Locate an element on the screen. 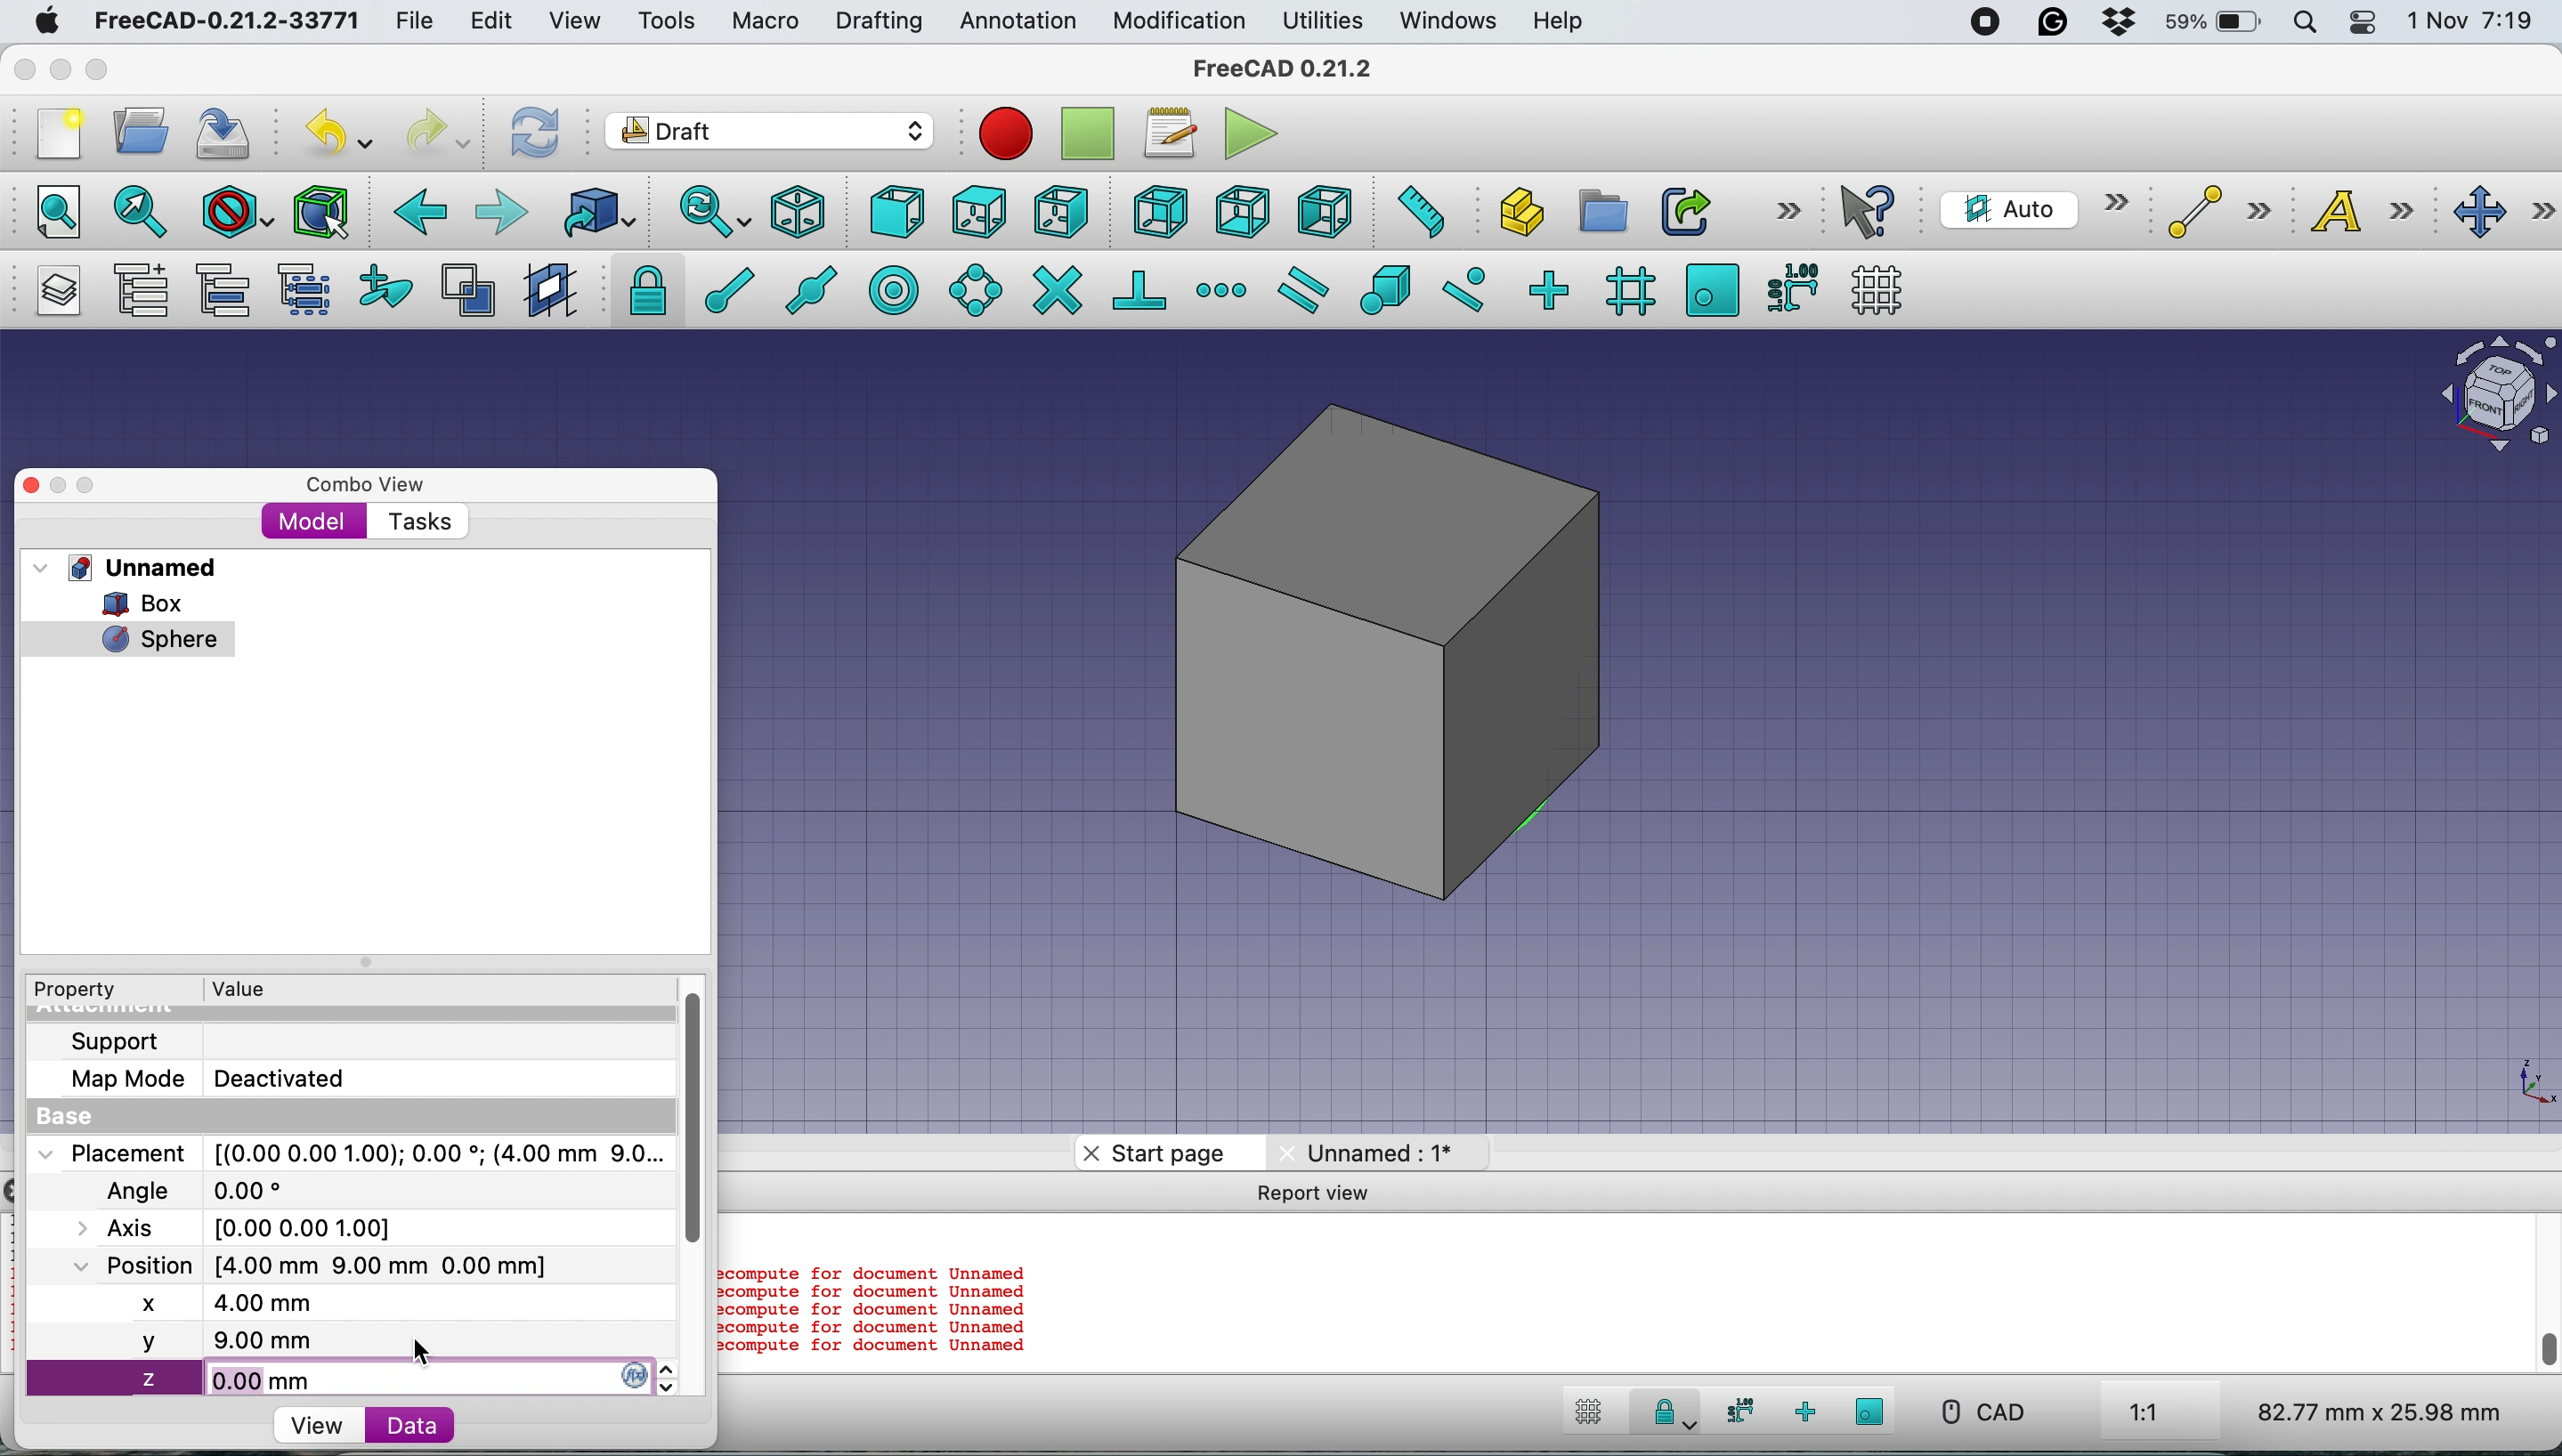 The height and width of the screenshot is (1456, 2562). combo view is located at coordinates (366, 485).